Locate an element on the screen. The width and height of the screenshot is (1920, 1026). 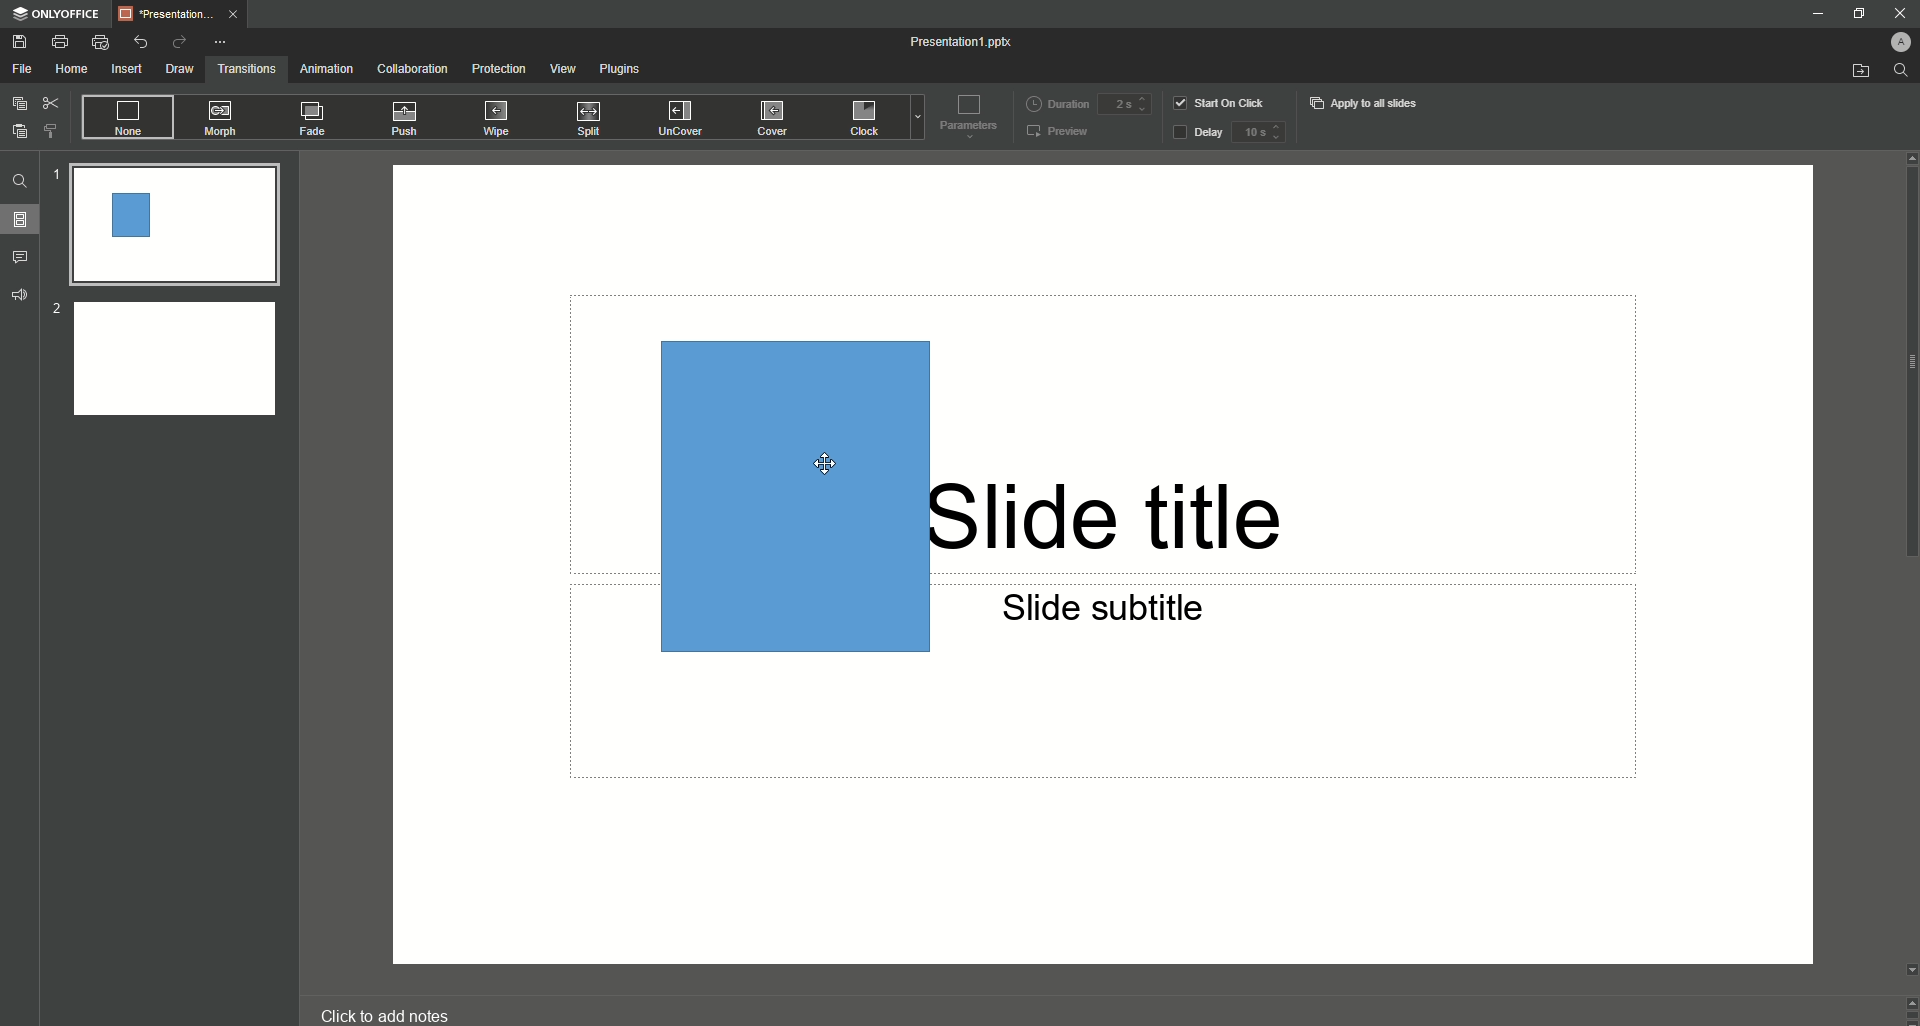
Minimize is located at coordinates (1814, 12).